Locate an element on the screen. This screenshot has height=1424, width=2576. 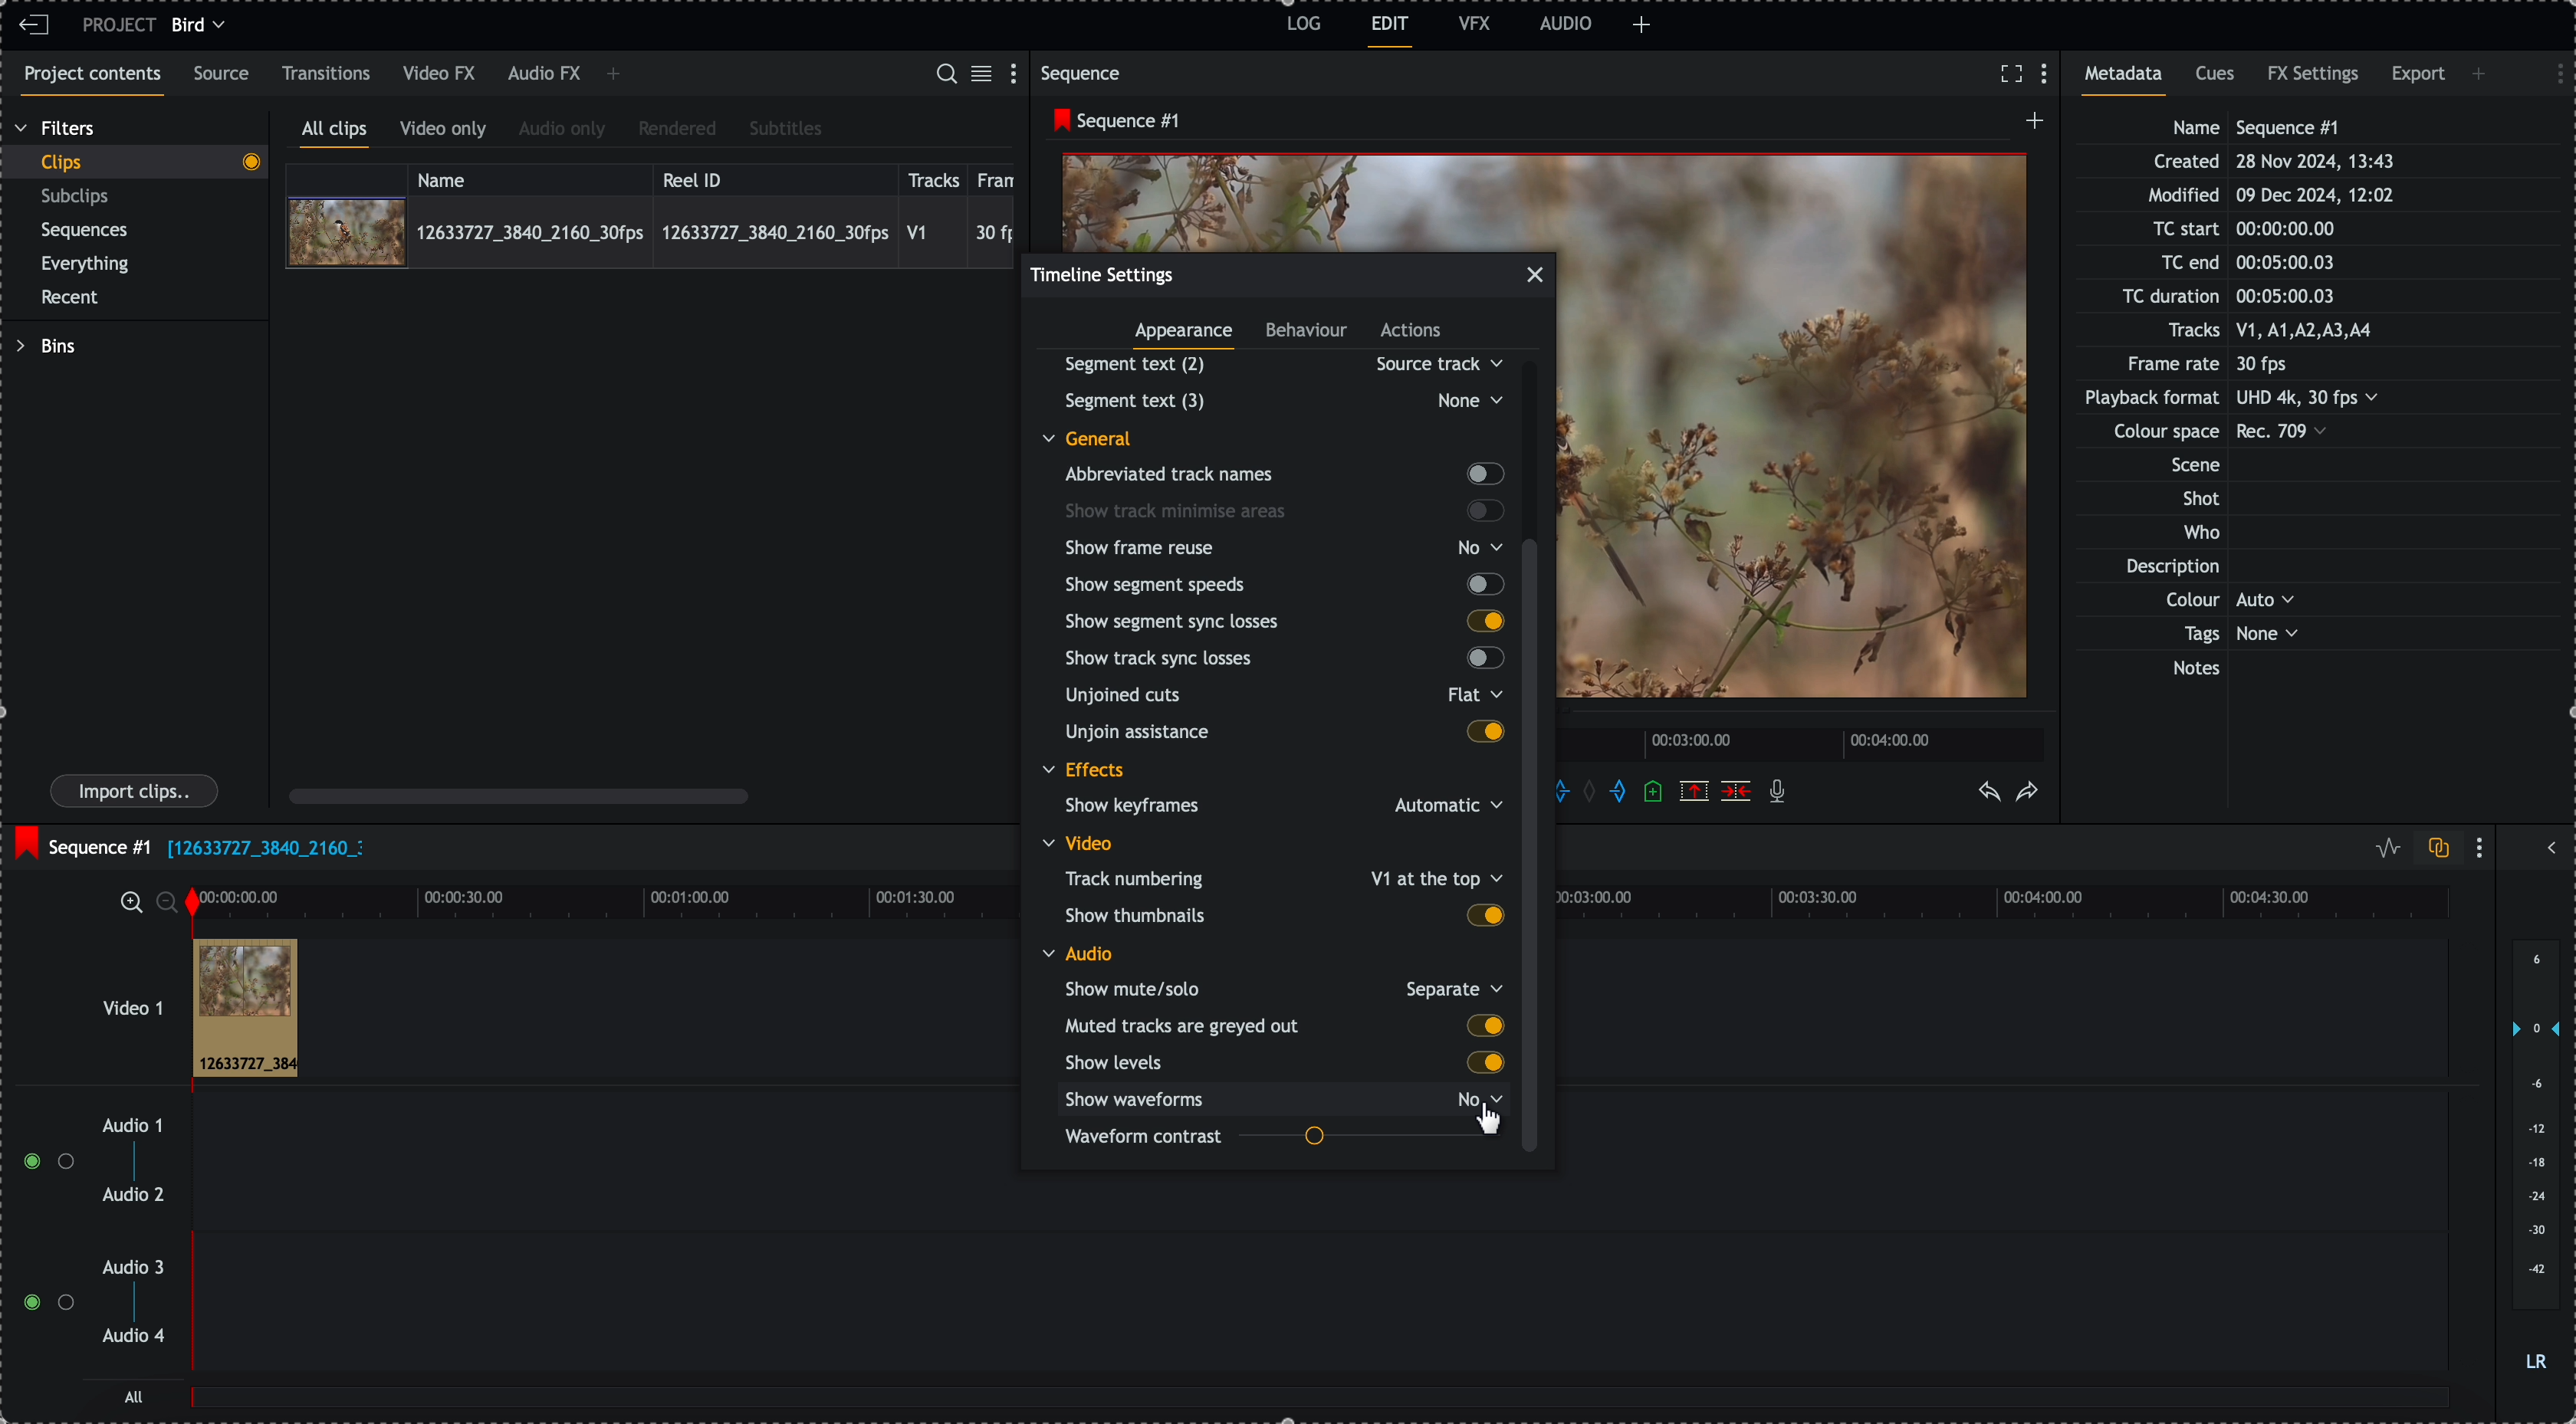
project bird is located at coordinates (159, 25).